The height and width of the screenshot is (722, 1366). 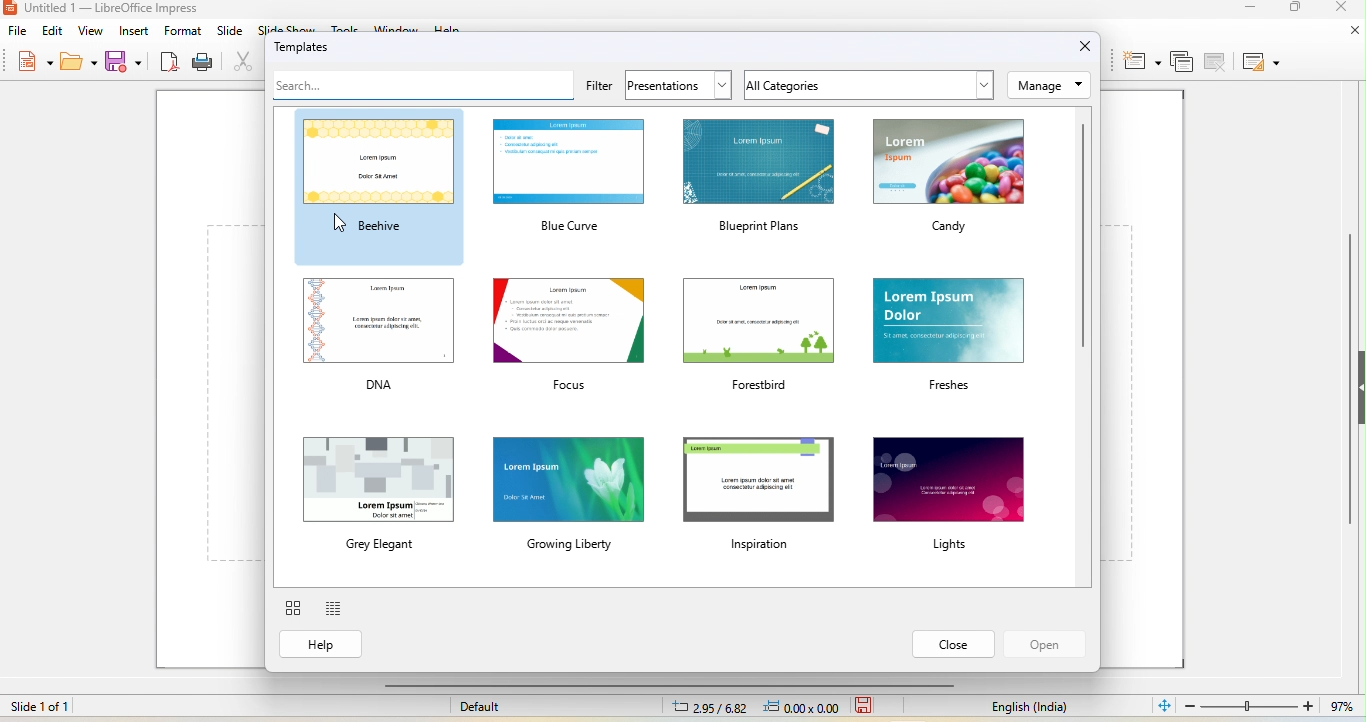 I want to click on templated, so click(x=308, y=47).